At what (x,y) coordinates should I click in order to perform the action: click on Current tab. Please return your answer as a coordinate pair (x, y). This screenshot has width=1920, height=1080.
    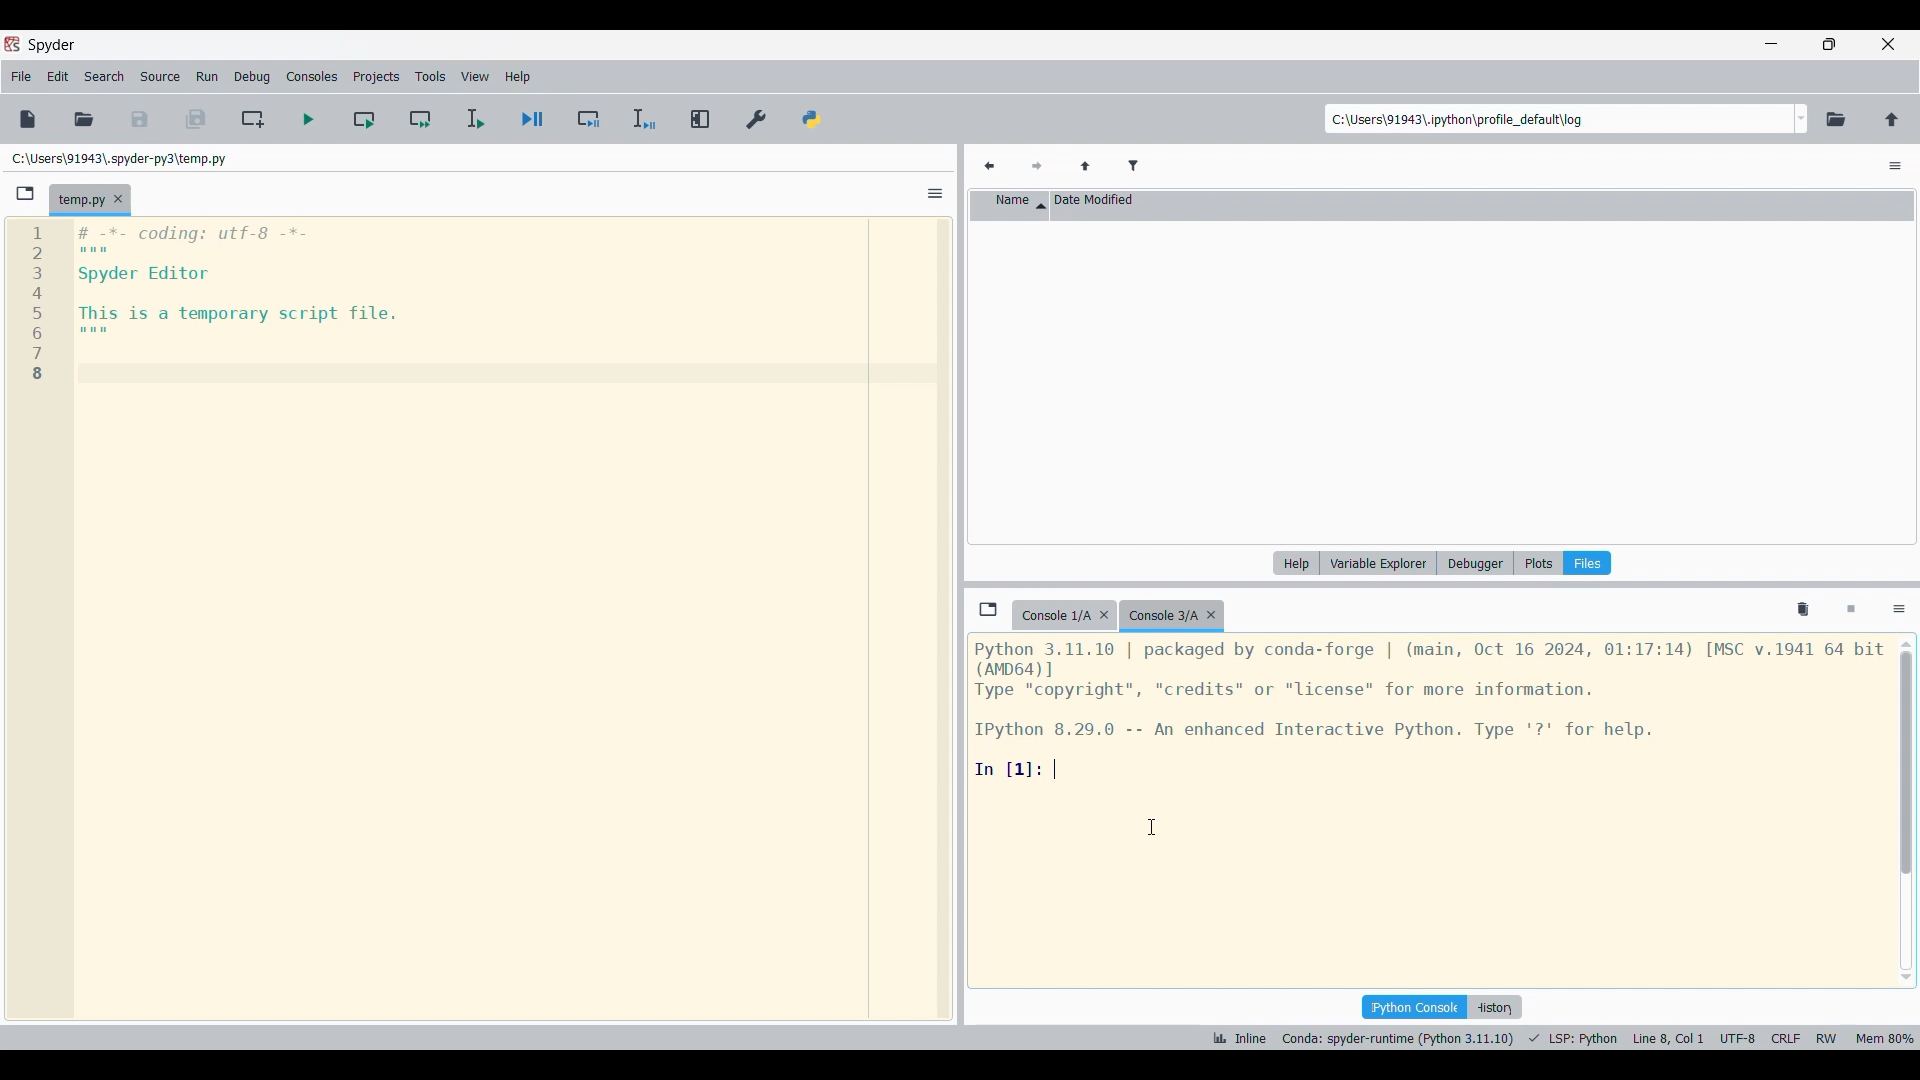
    Looking at the image, I should click on (1054, 616).